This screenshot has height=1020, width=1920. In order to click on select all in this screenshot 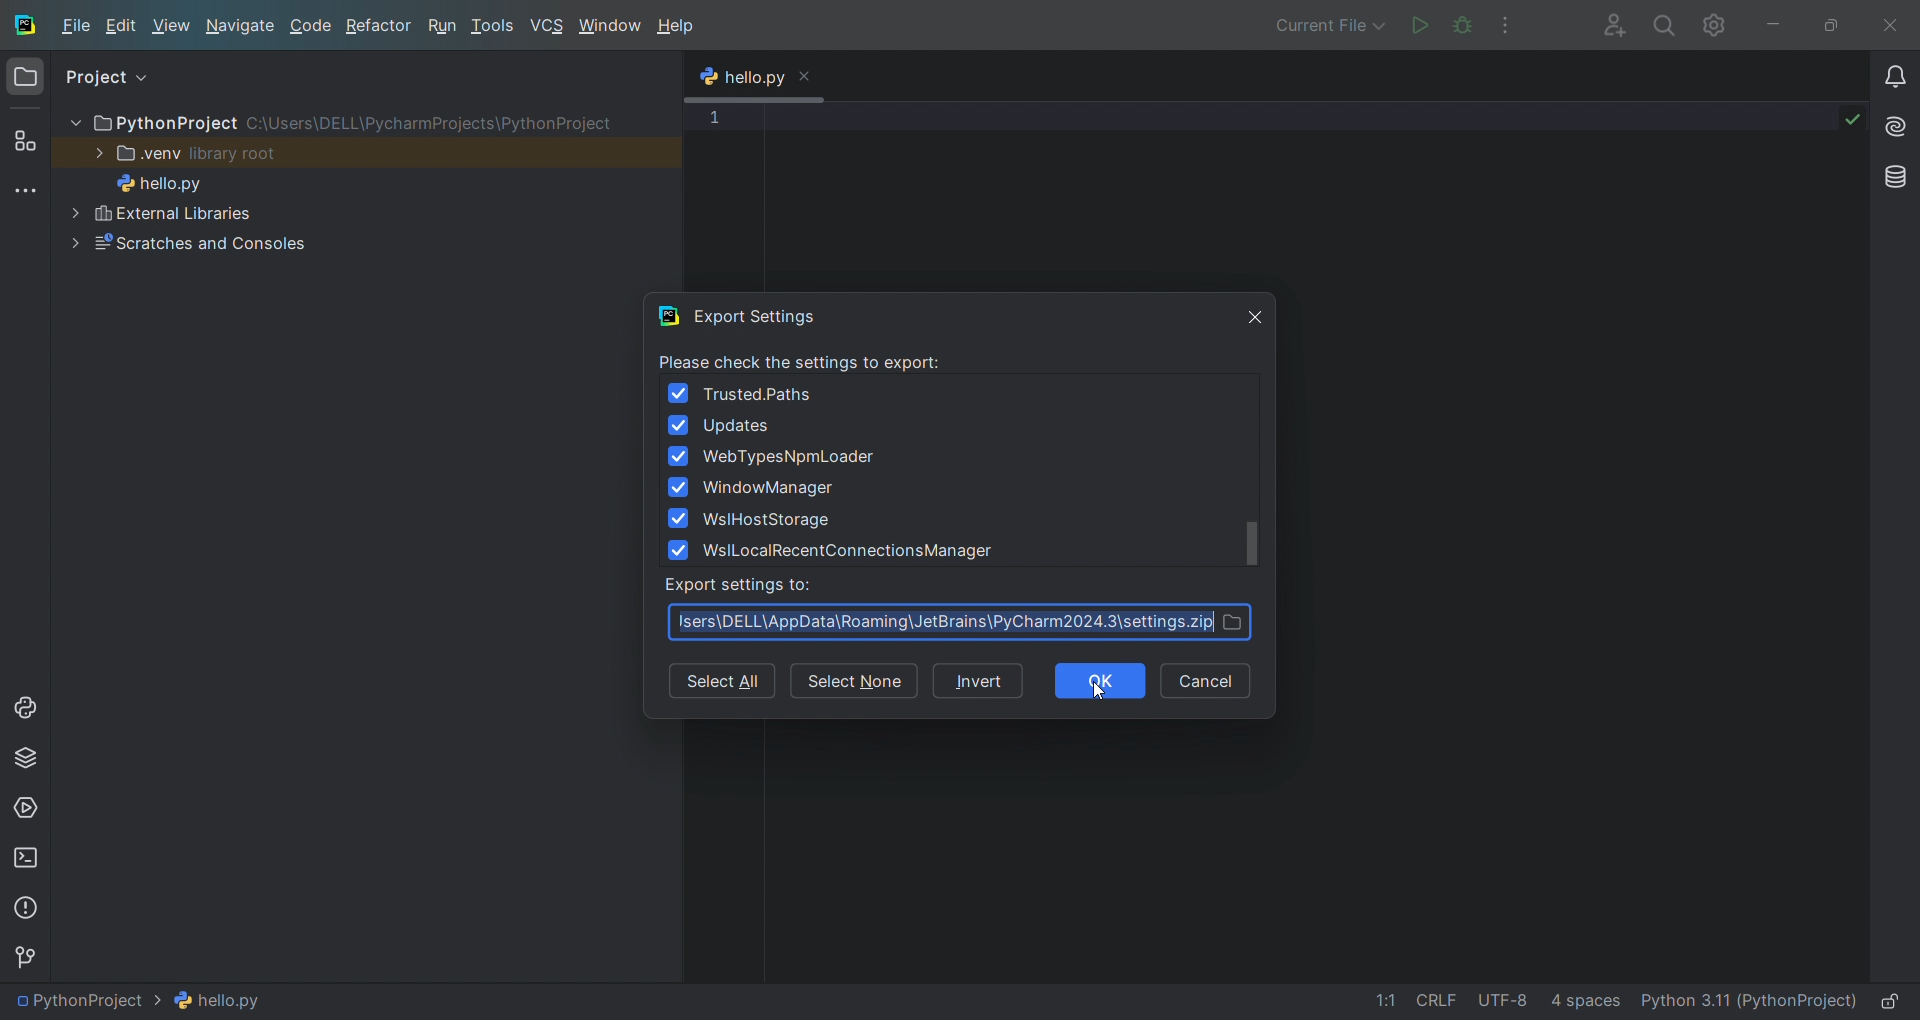, I will do `click(719, 683)`.